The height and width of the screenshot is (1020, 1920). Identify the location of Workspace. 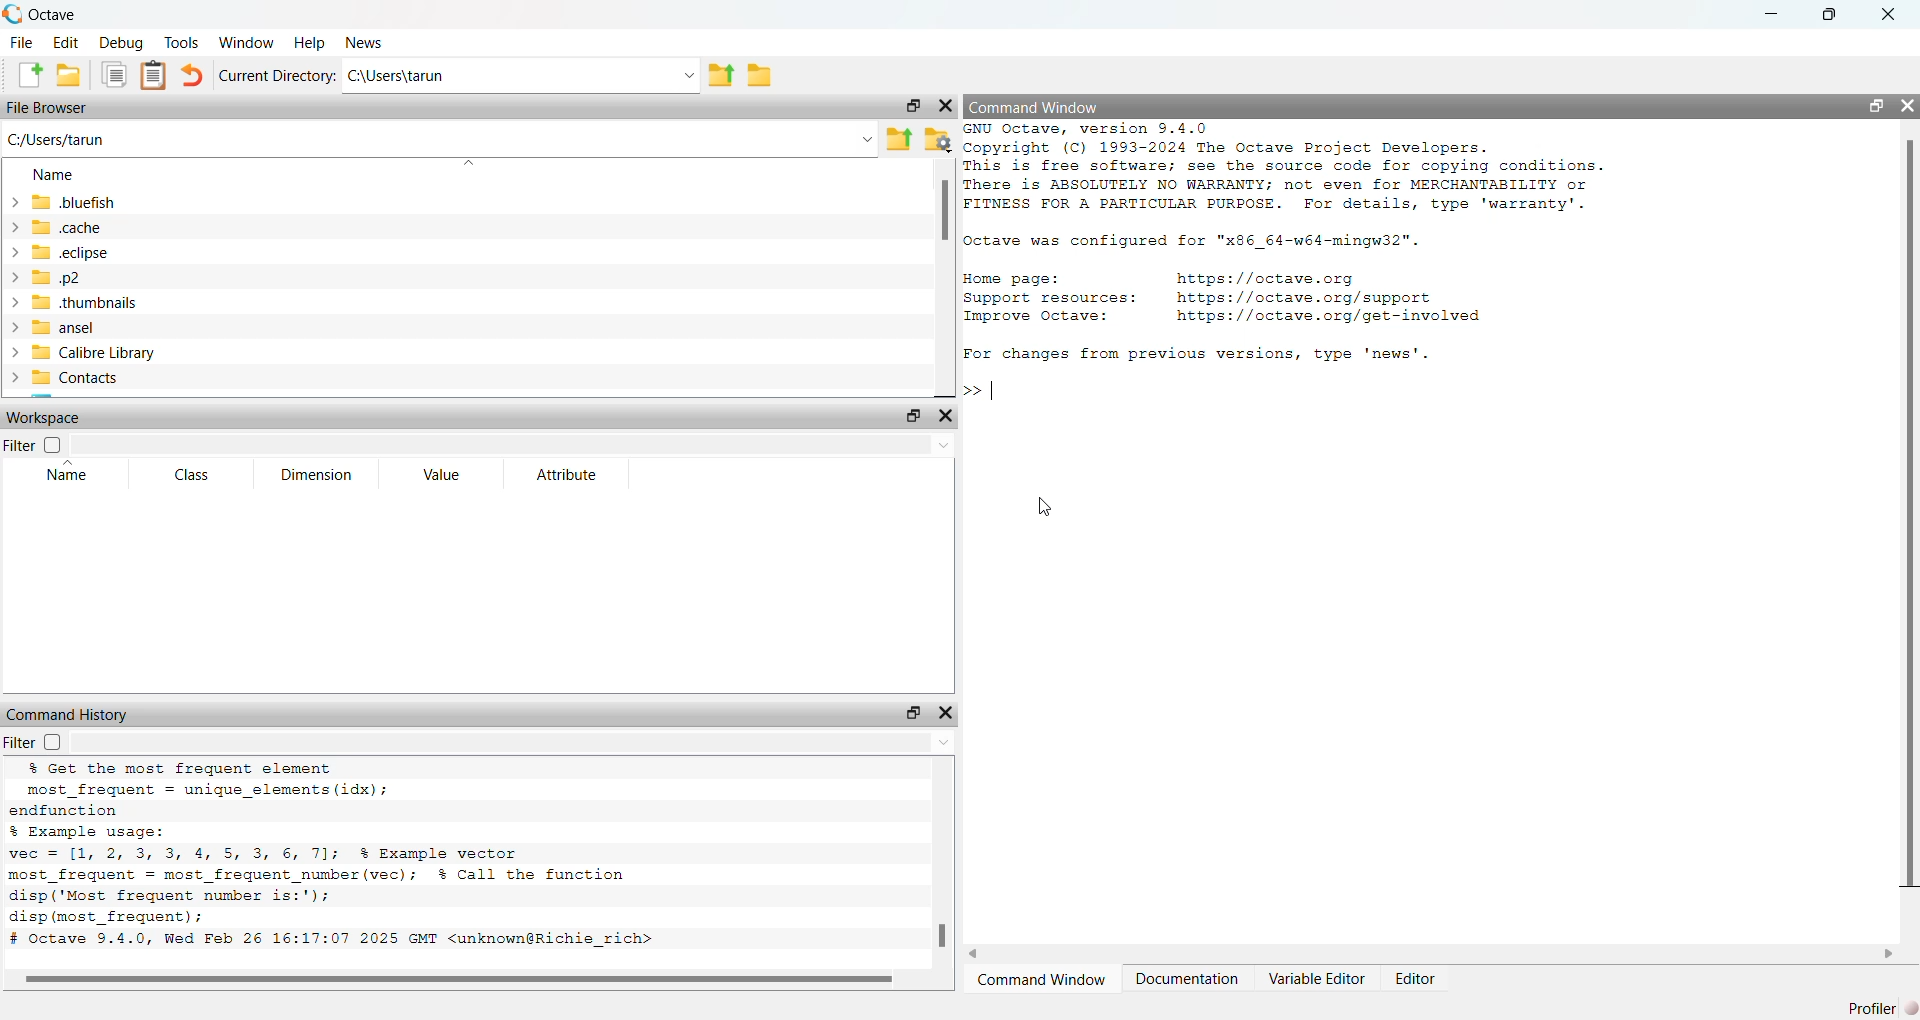
(45, 417).